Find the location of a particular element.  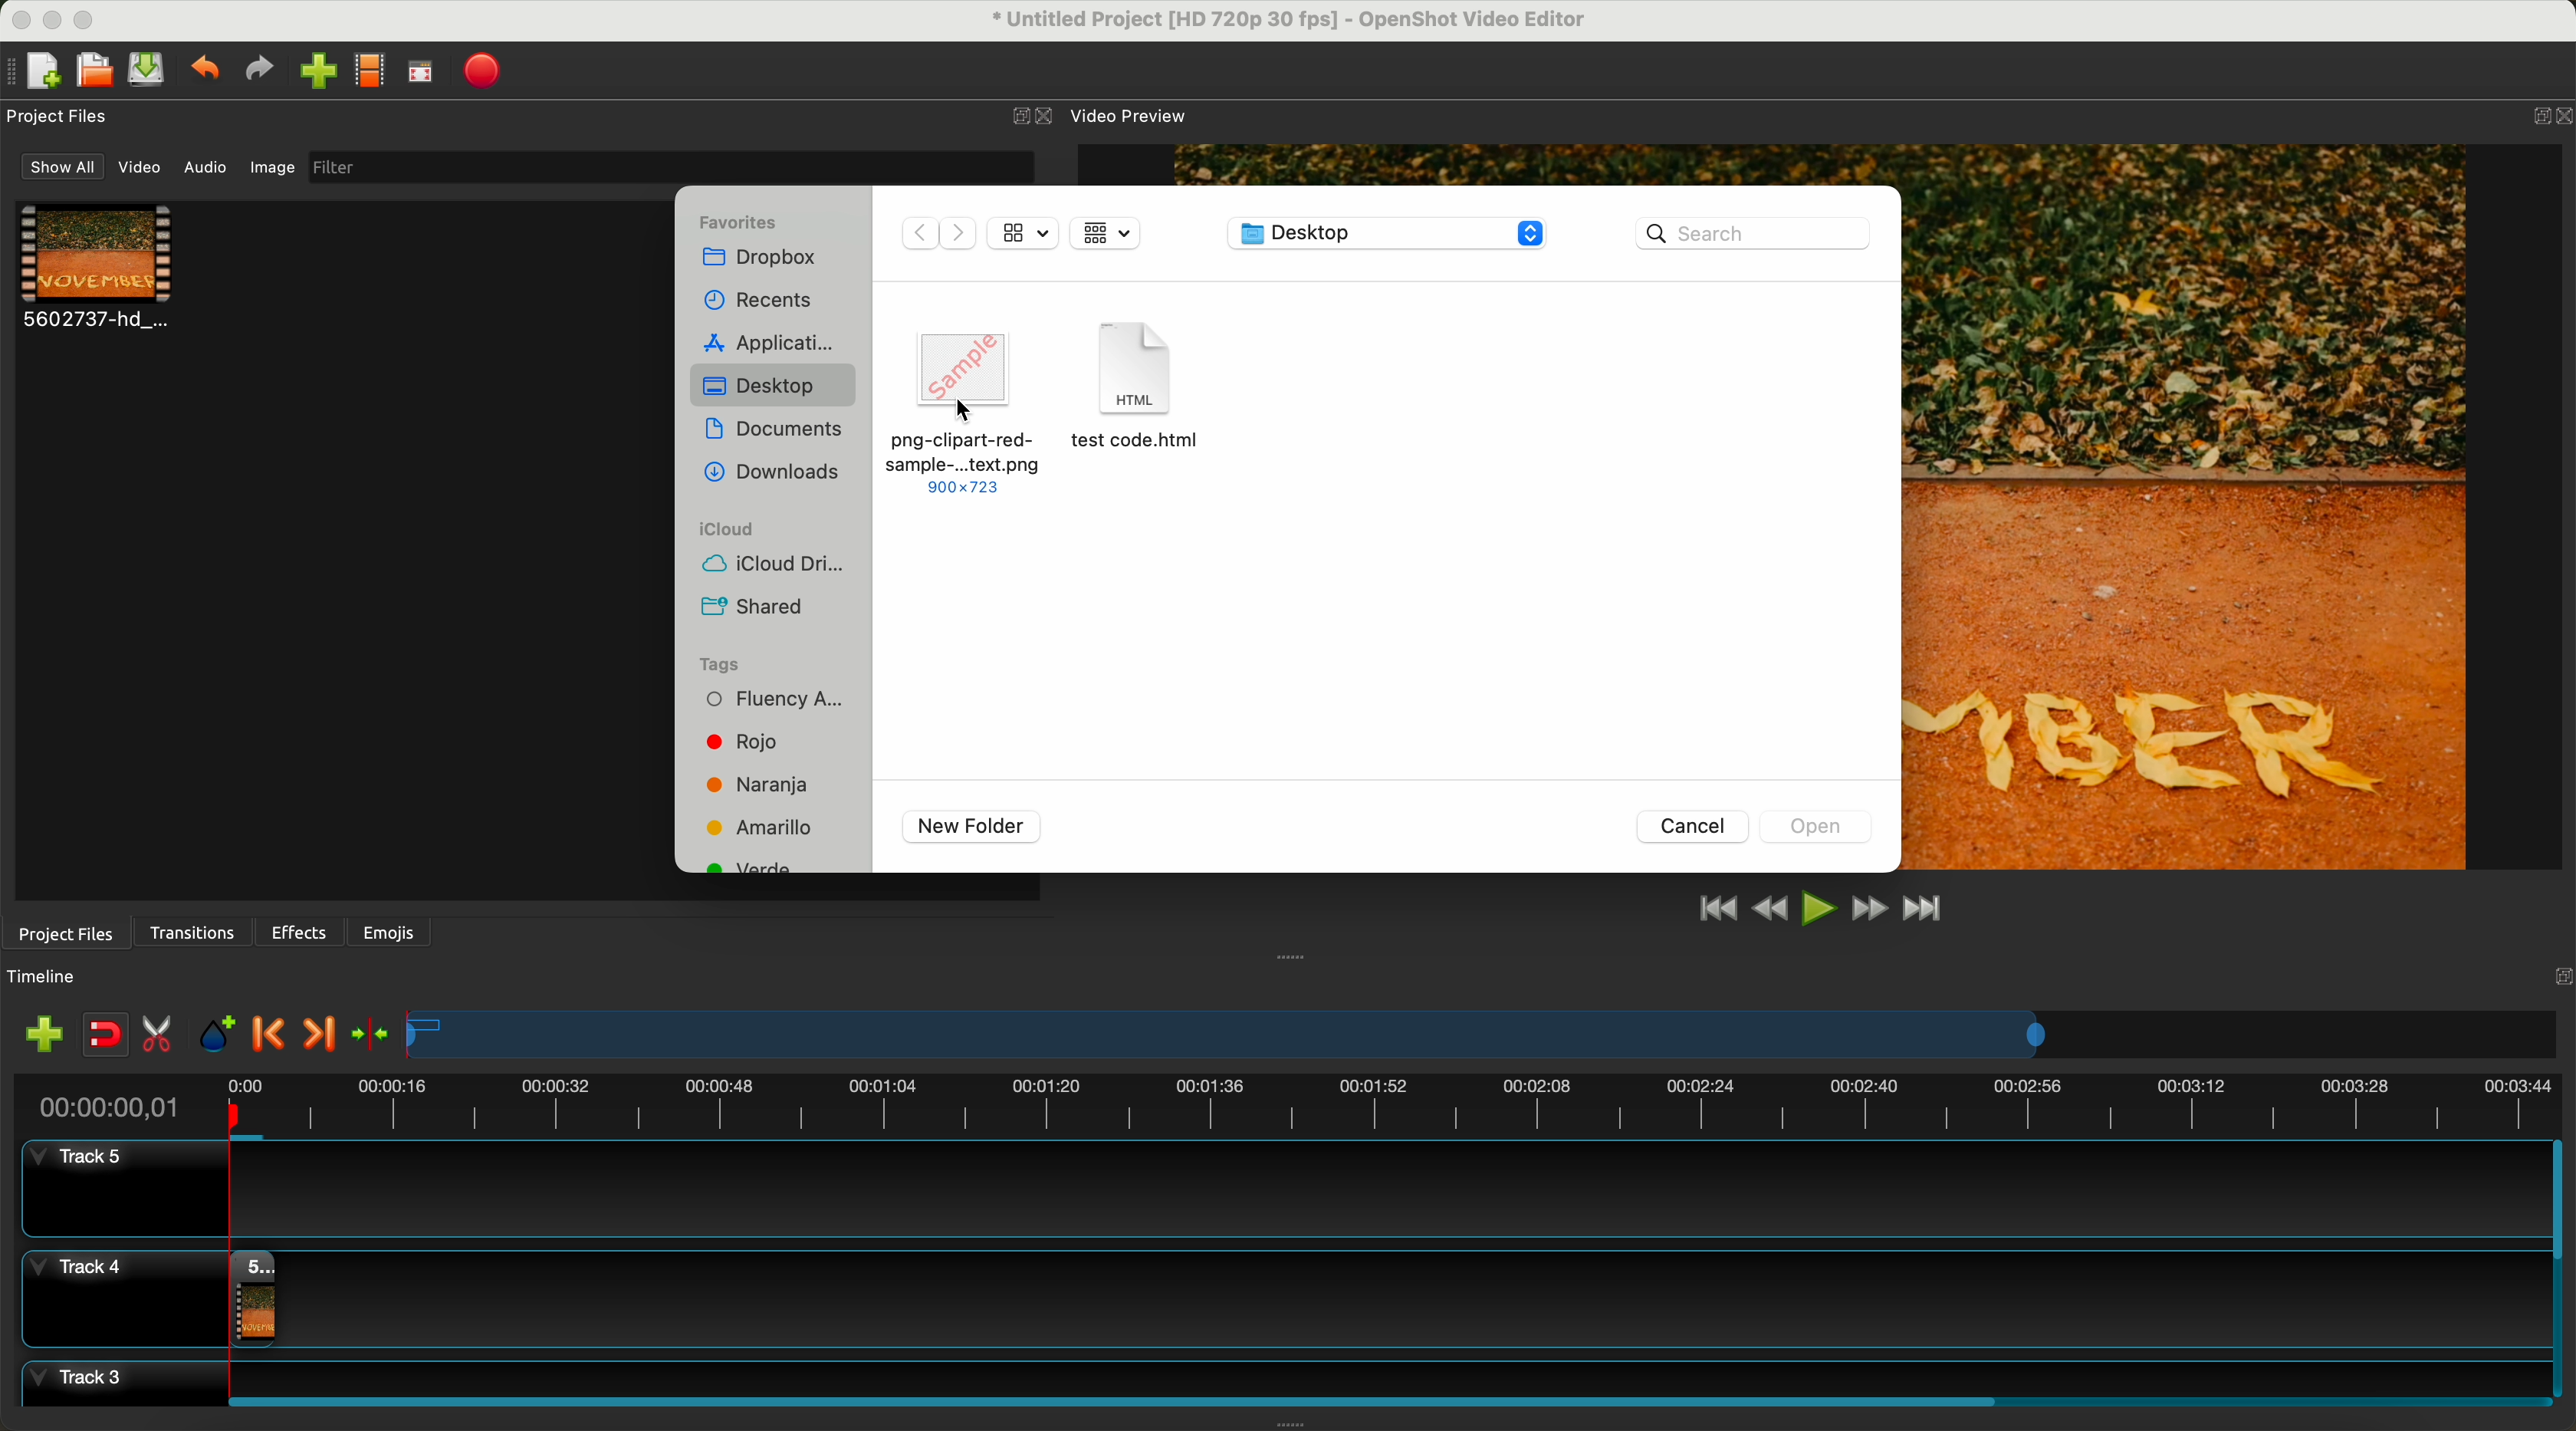

iclous is located at coordinates (728, 531).